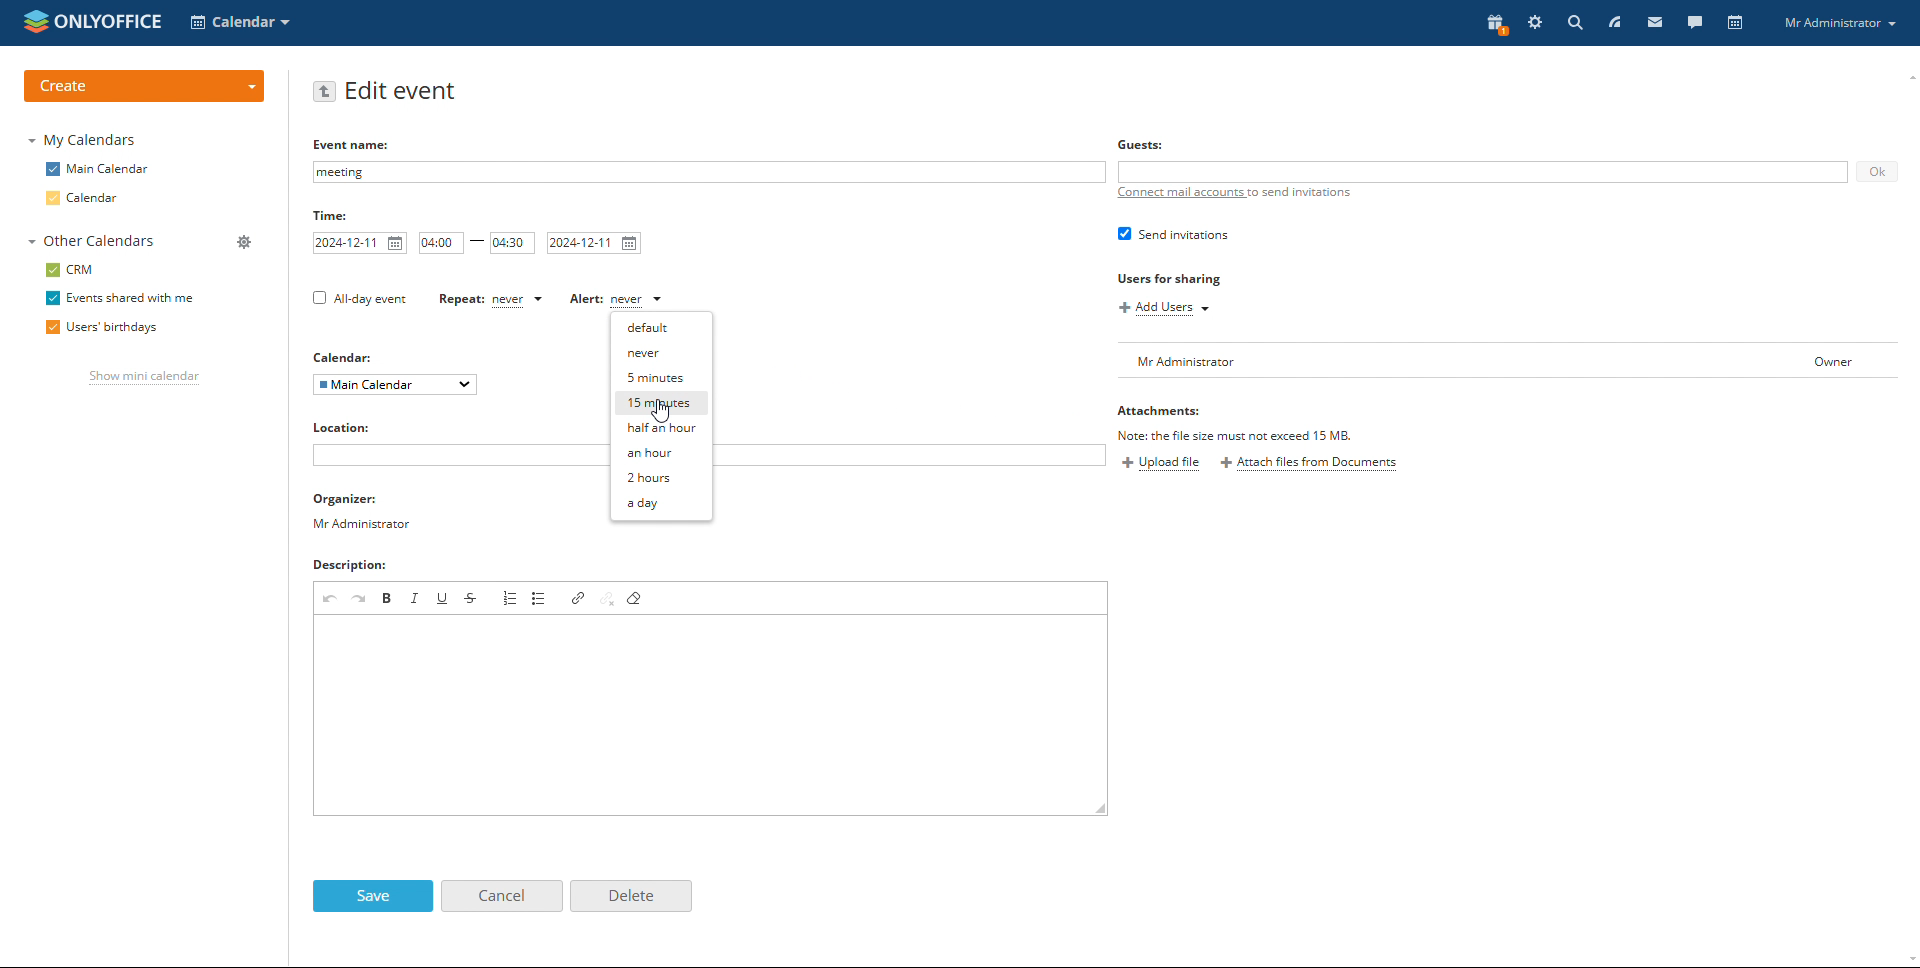 The width and height of the screenshot is (1920, 968). Describe the element at coordinates (1100, 809) in the screenshot. I see `resize` at that location.